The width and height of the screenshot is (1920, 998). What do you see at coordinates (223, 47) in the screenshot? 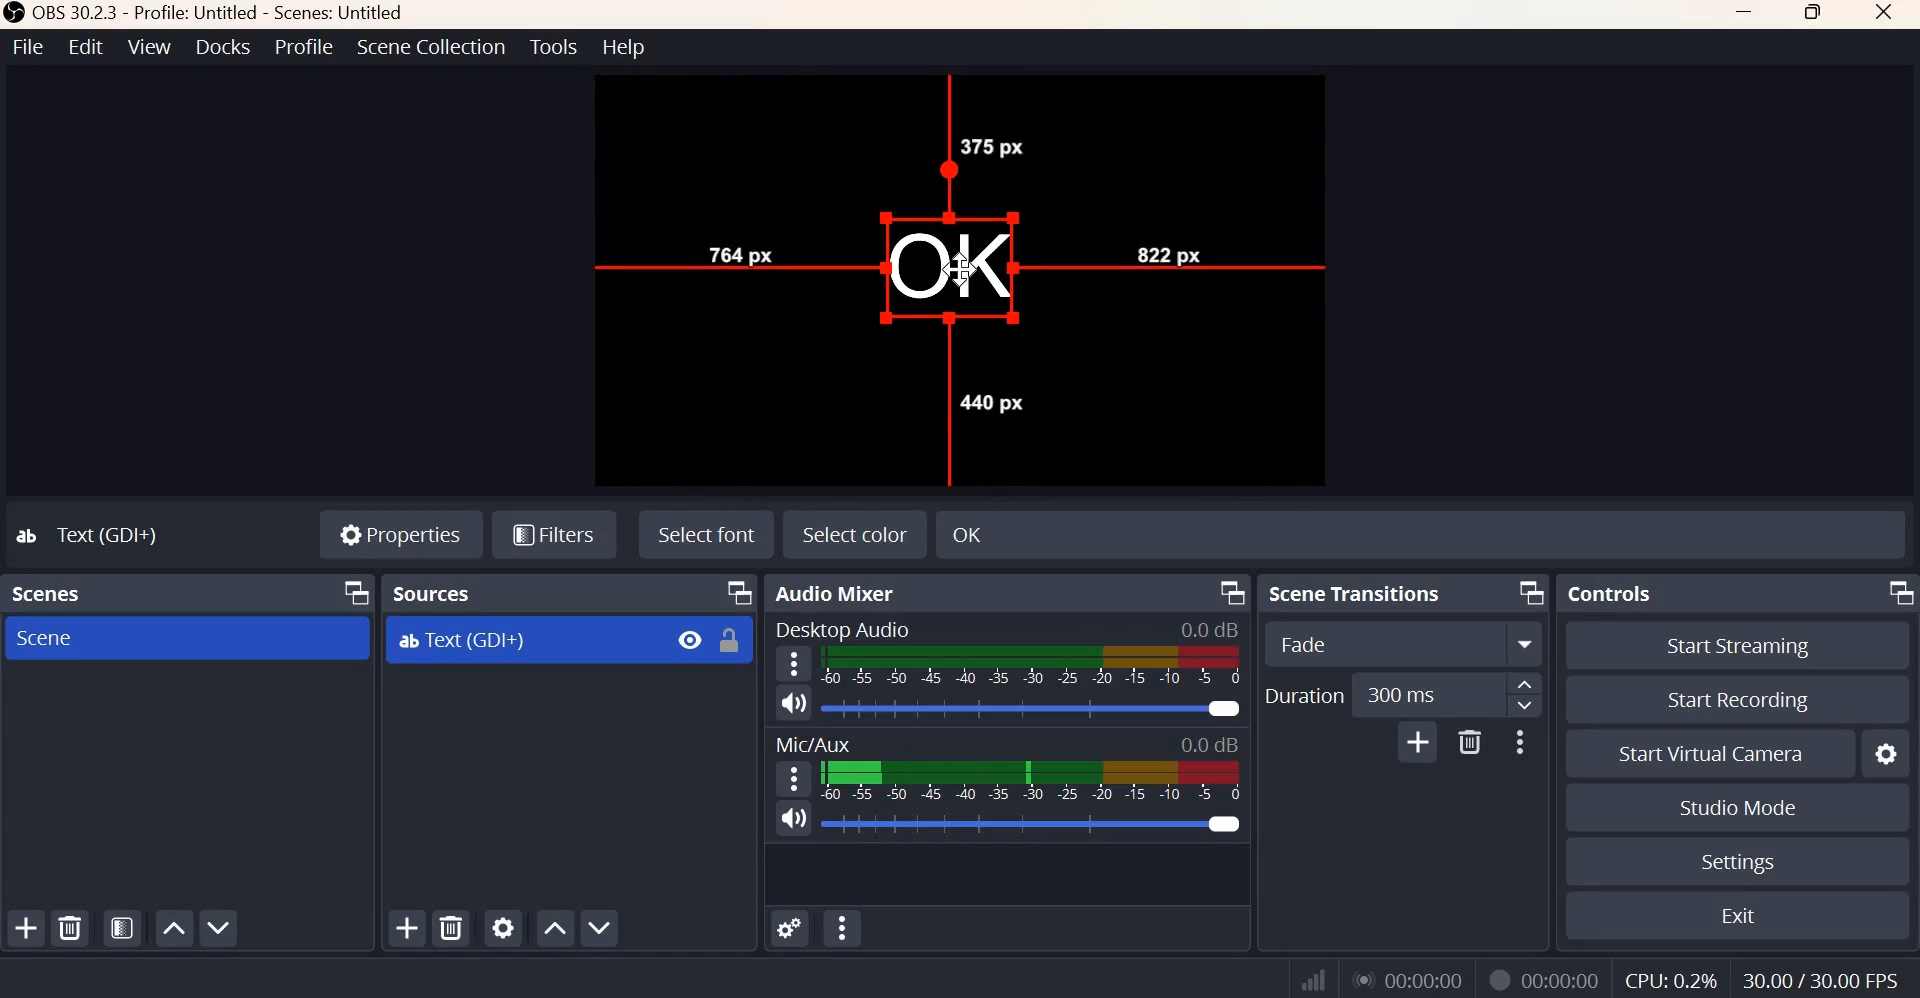
I see `Docks` at bounding box center [223, 47].